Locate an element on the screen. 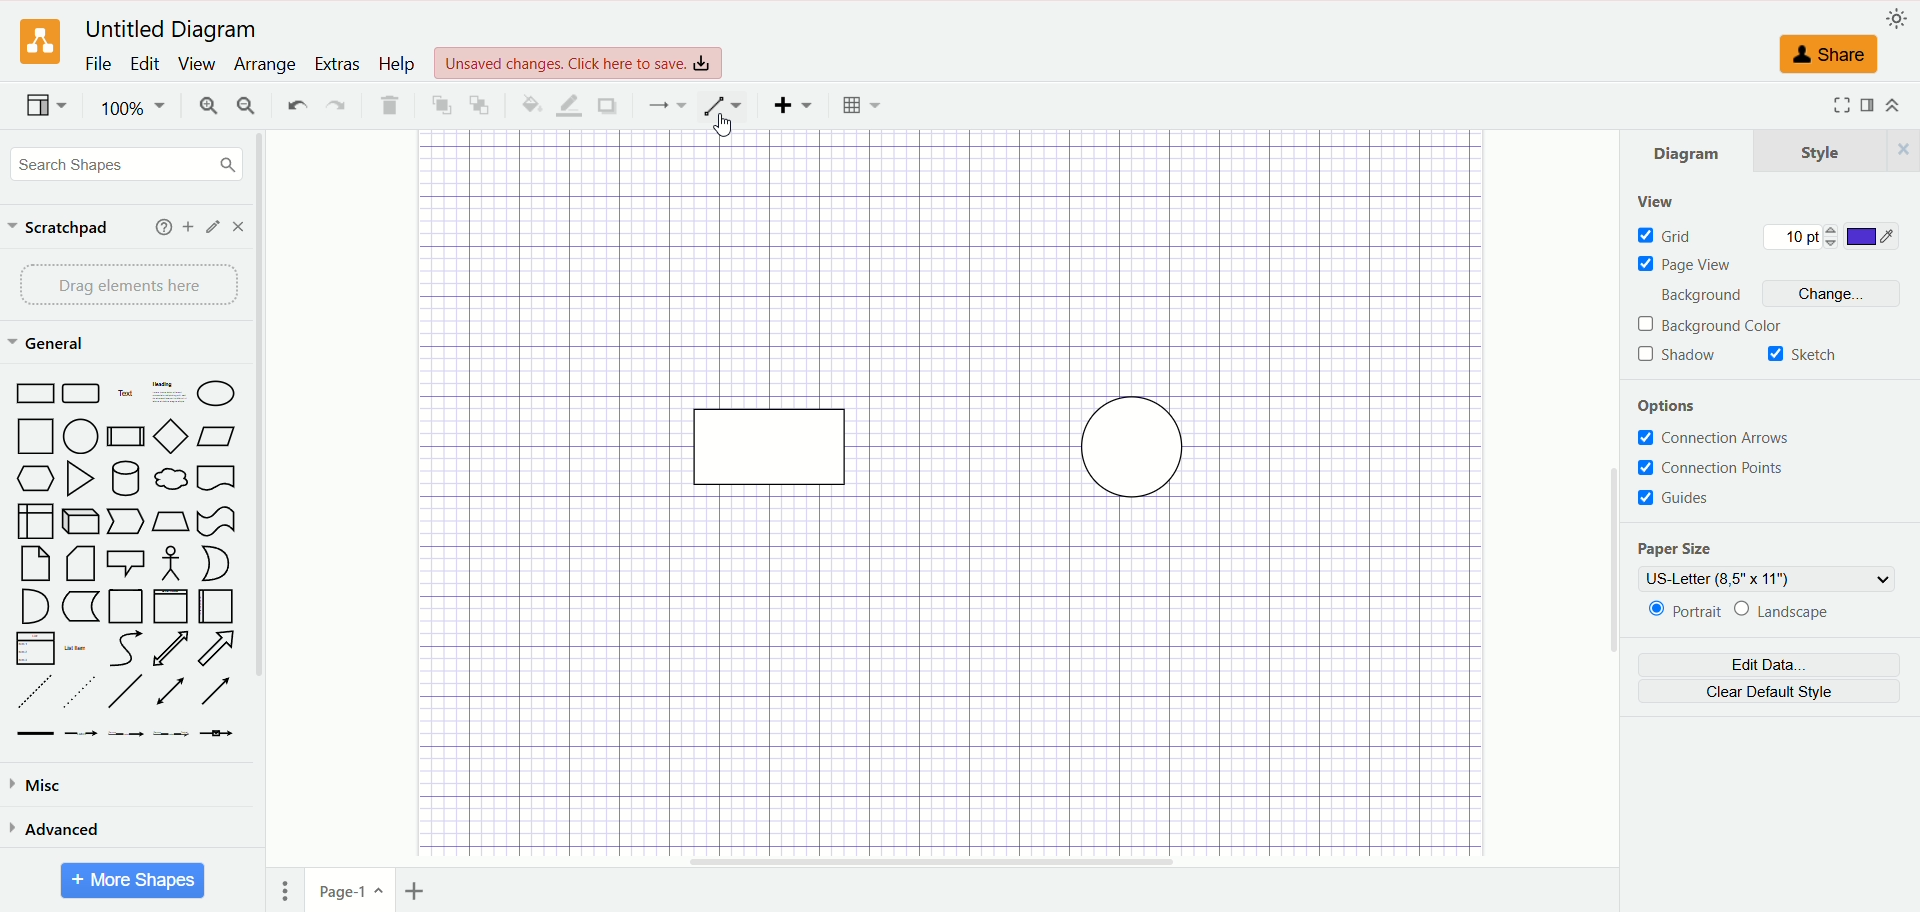 The width and height of the screenshot is (1920, 912). Sparsely Dotted Line is located at coordinates (80, 691).